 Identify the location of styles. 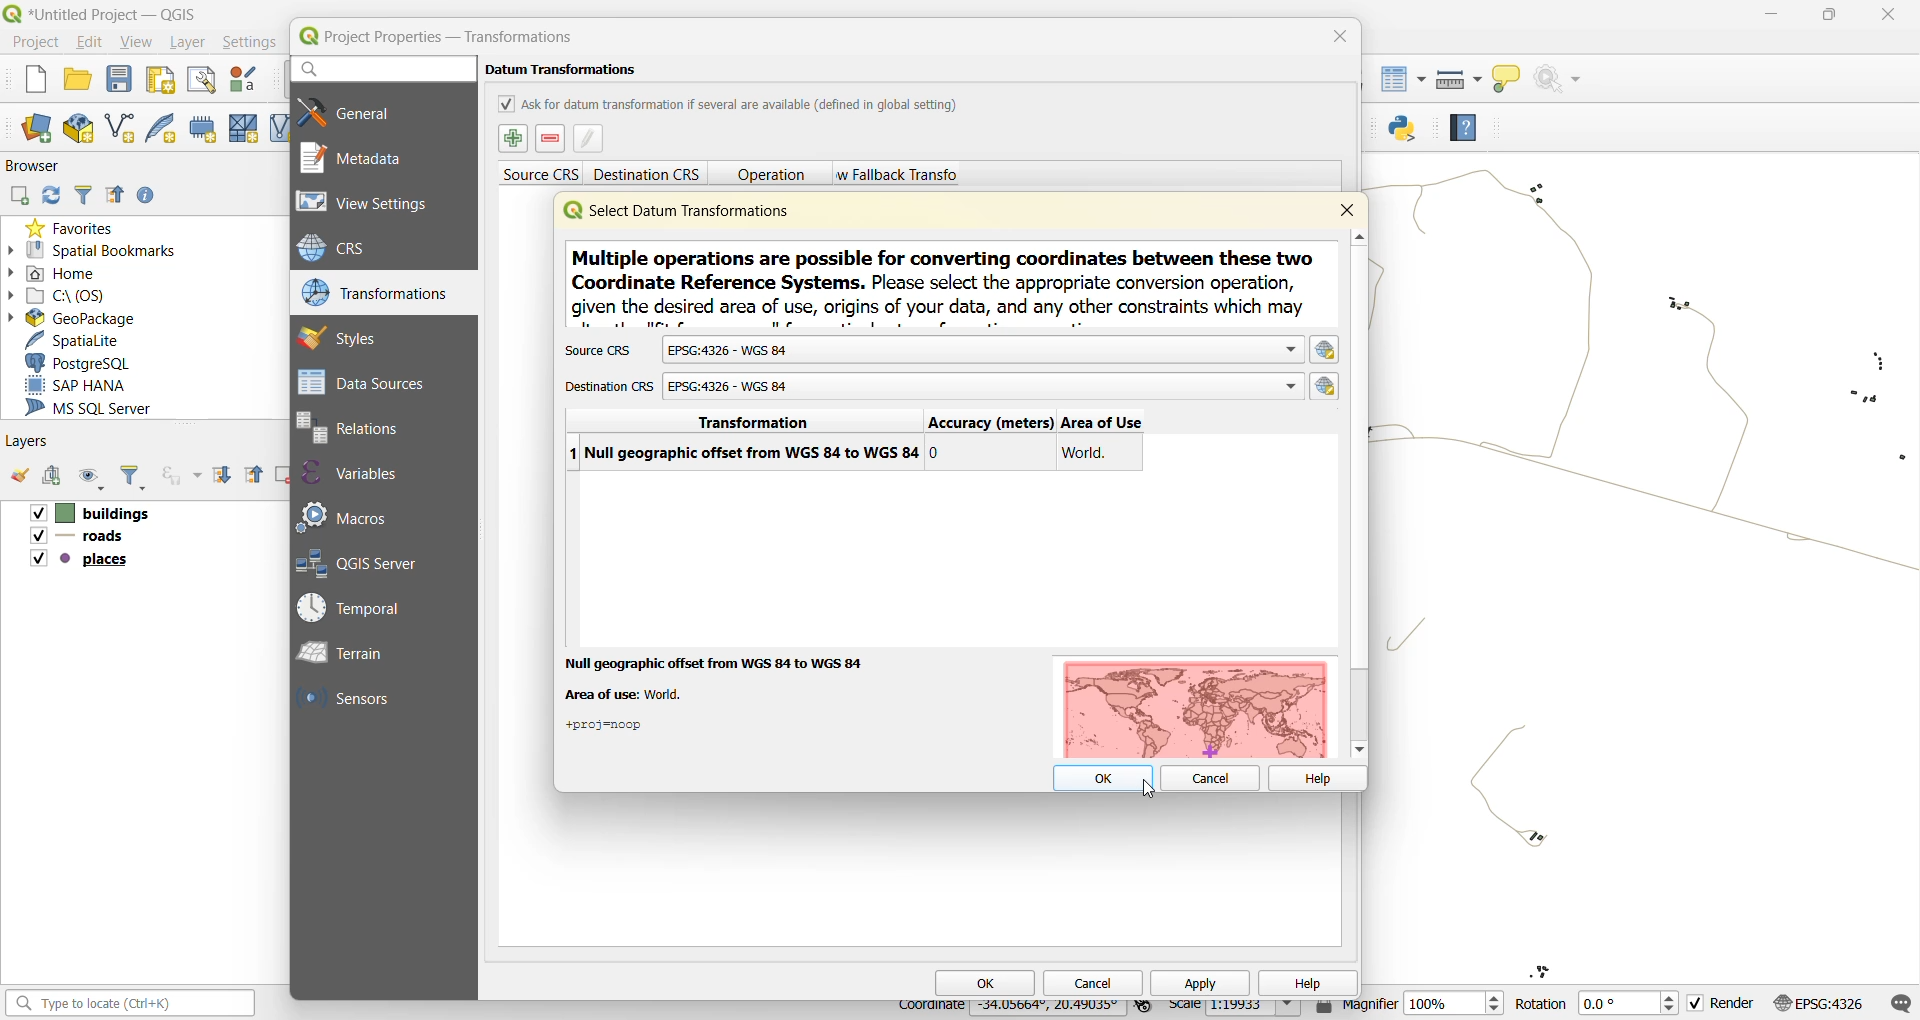
(352, 337).